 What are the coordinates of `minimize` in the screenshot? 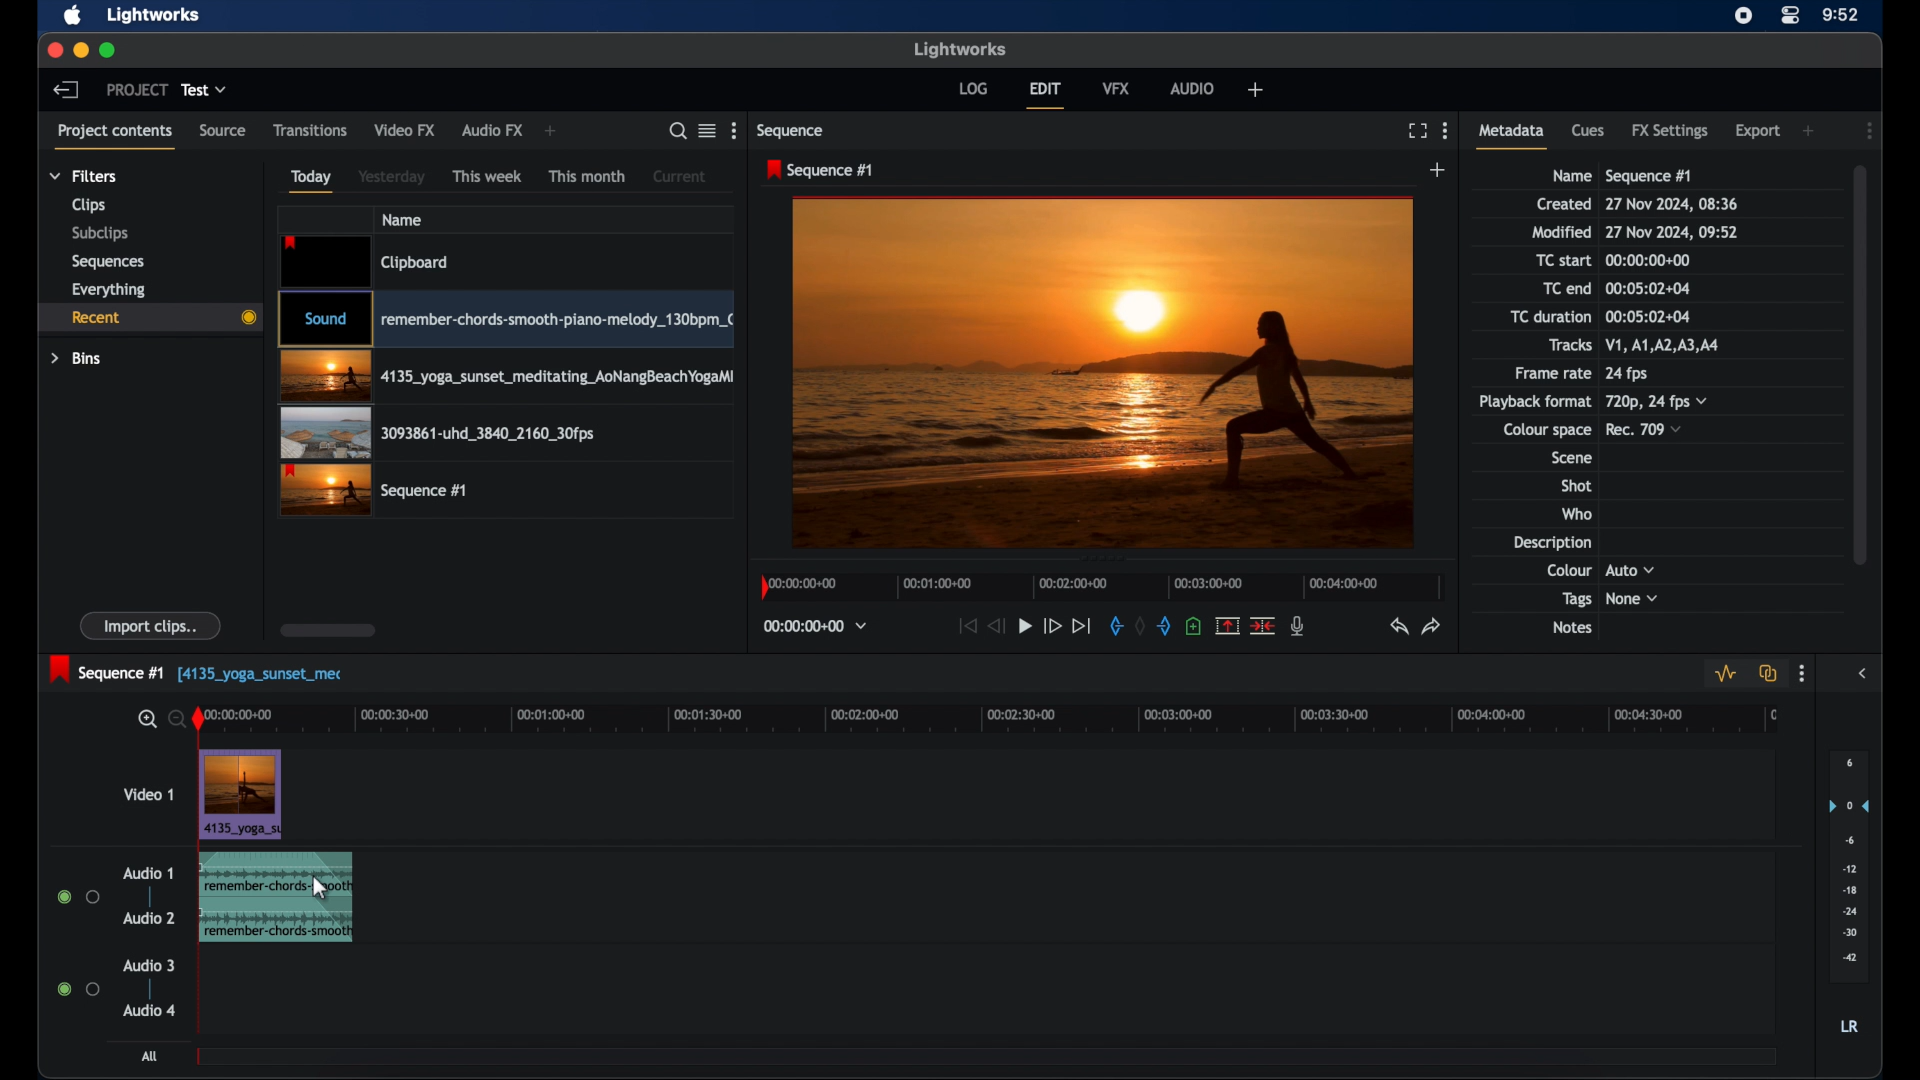 It's located at (82, 50).